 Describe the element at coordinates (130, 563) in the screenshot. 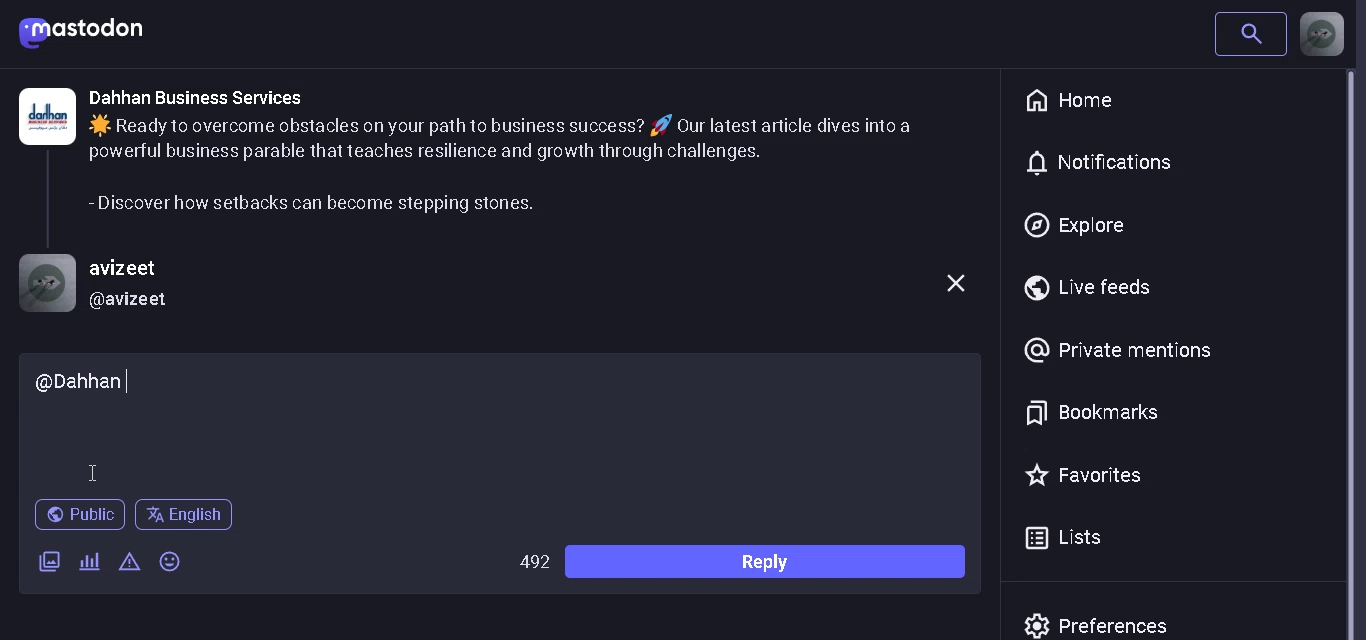

I see `content warning` at that location.